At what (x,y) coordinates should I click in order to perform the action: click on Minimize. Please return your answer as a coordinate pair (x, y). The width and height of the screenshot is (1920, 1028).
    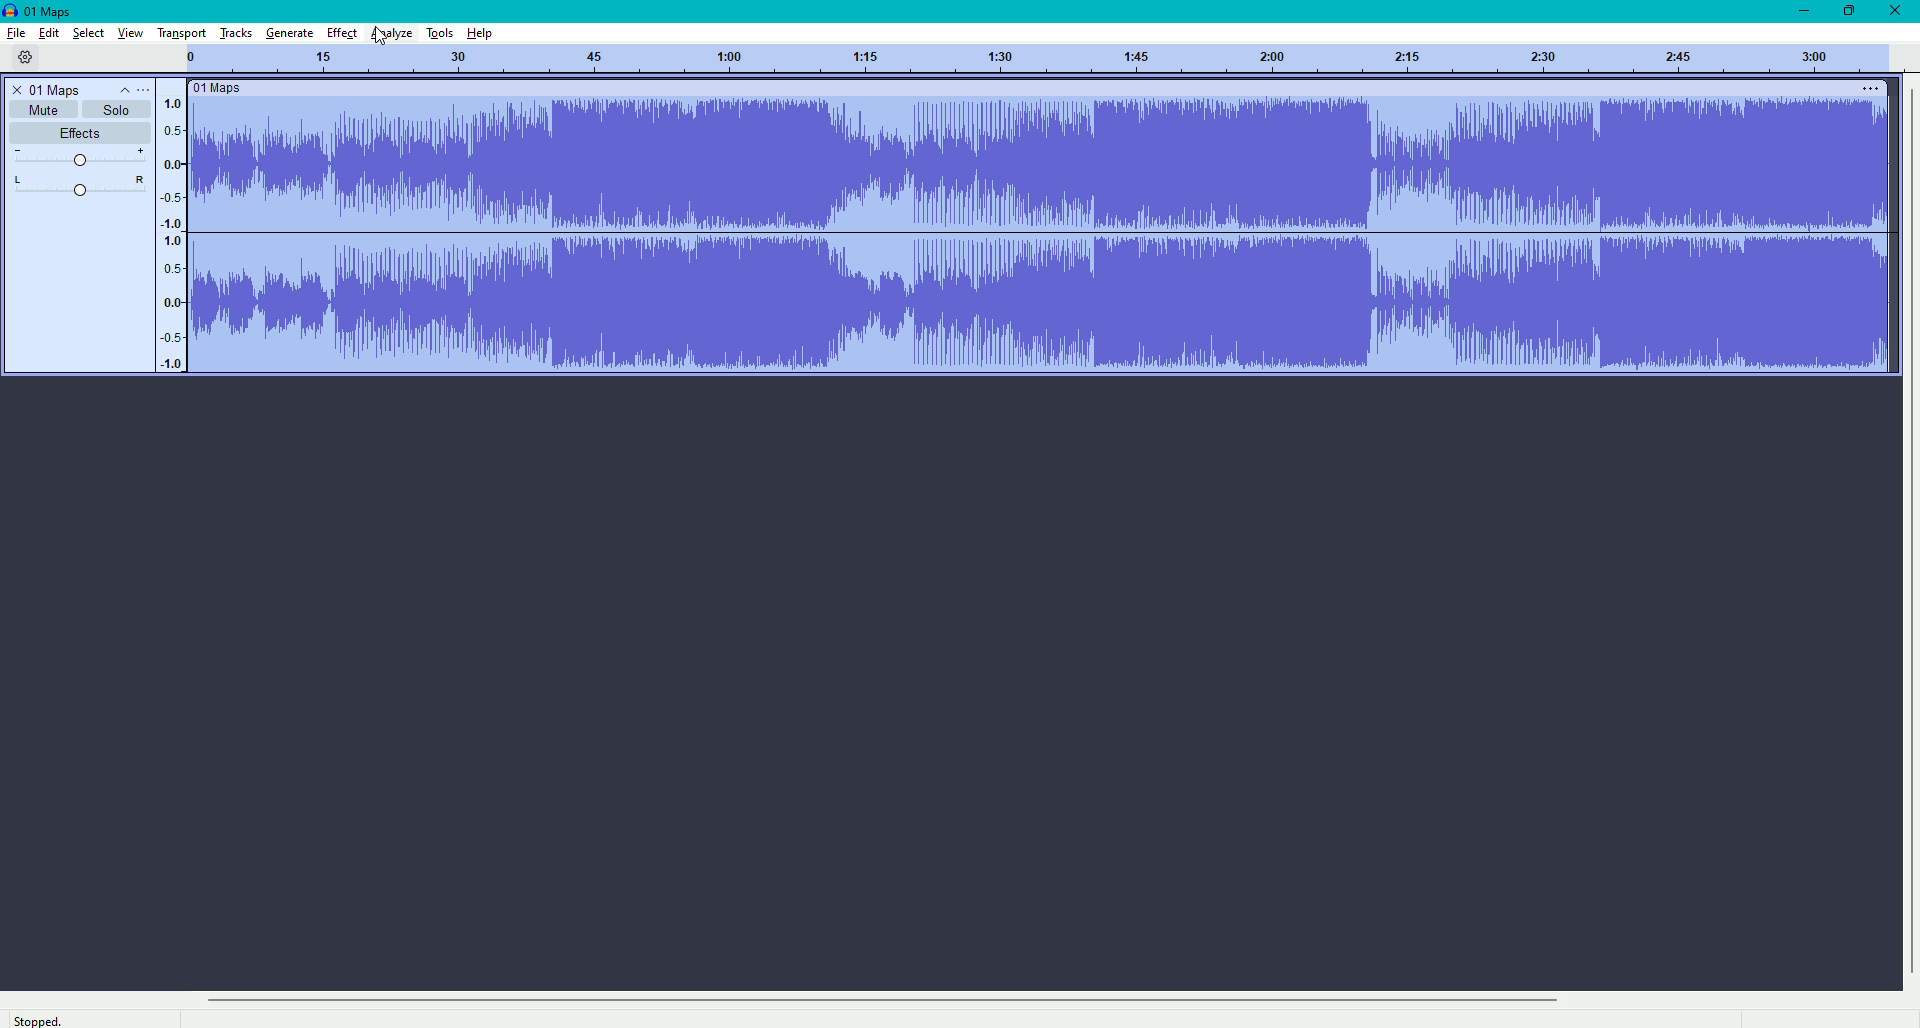
    Looking at the image, I should click on (1801, 11).